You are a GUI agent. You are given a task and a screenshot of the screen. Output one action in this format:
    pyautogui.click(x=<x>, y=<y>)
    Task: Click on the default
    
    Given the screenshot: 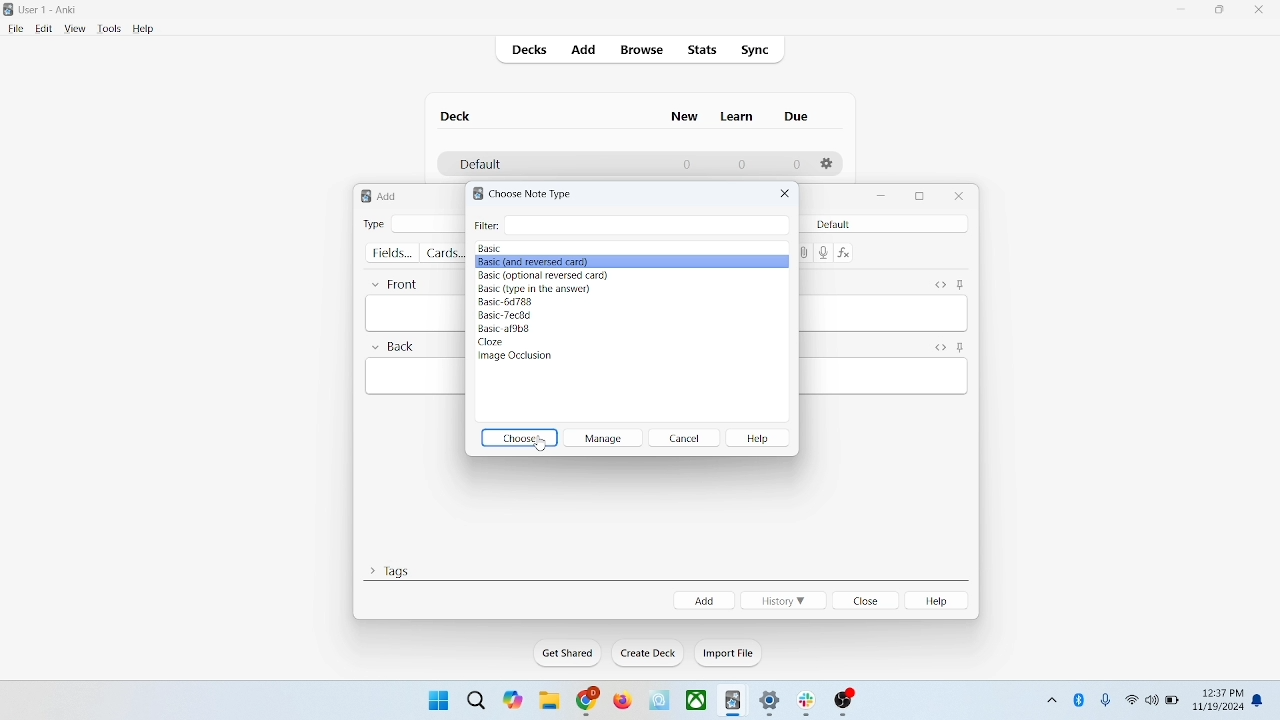 What is the action you would take?
    pyautogui.click(x=854, y=224)
    